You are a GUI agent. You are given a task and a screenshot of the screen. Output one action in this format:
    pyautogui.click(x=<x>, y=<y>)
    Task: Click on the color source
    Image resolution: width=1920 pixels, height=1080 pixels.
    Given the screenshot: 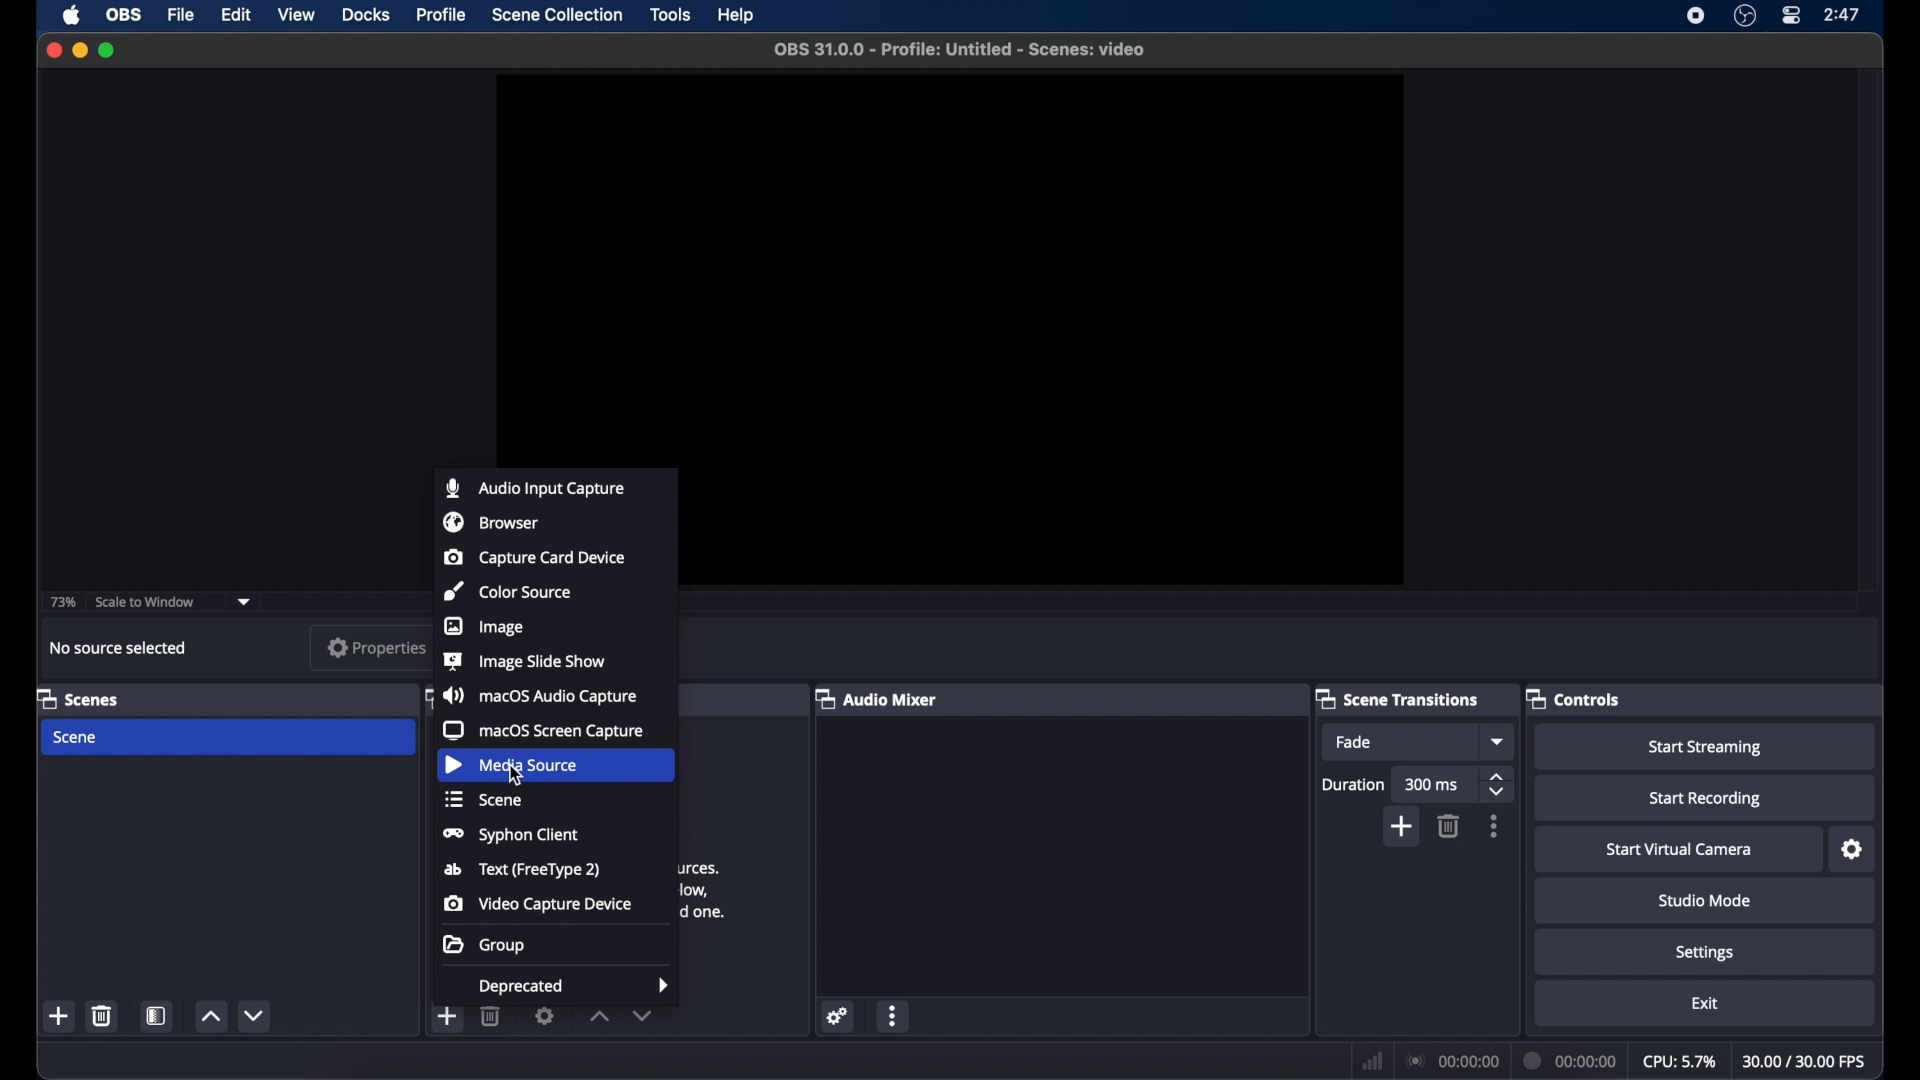 What is the action you would take?
    pyautogui.click(x=506, y=591)
    